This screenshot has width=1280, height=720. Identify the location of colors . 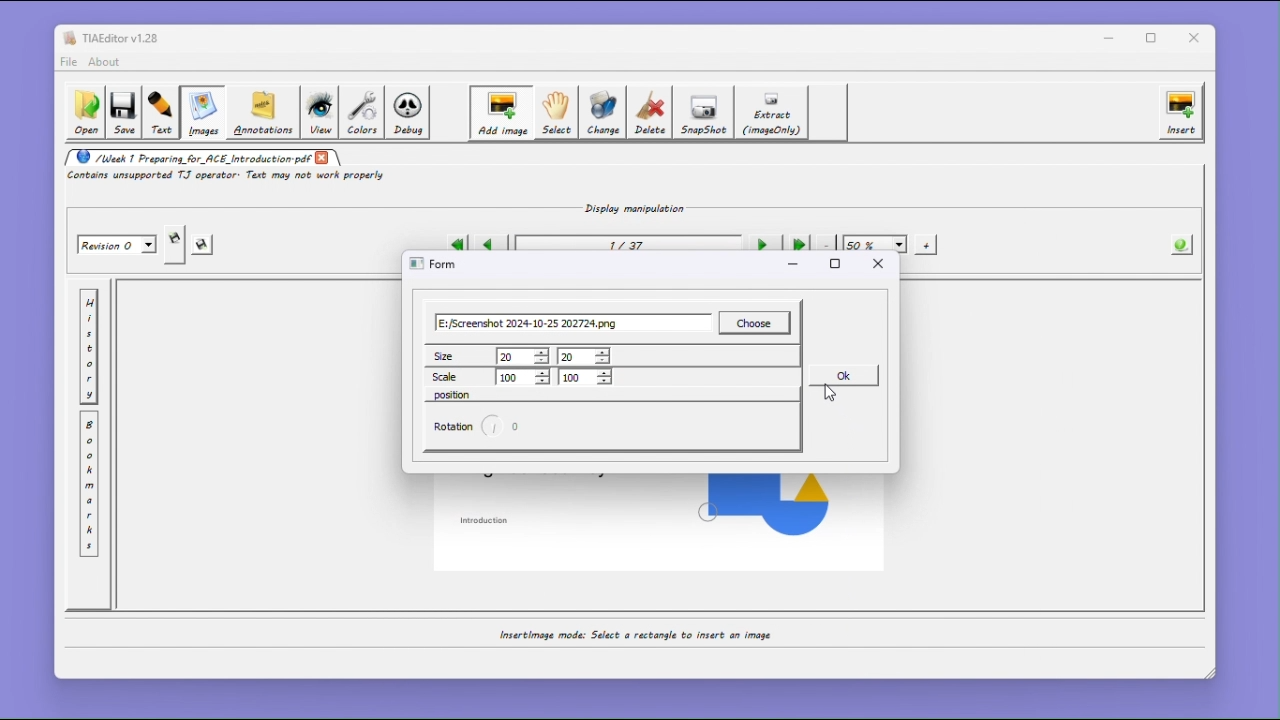
(362, 112).